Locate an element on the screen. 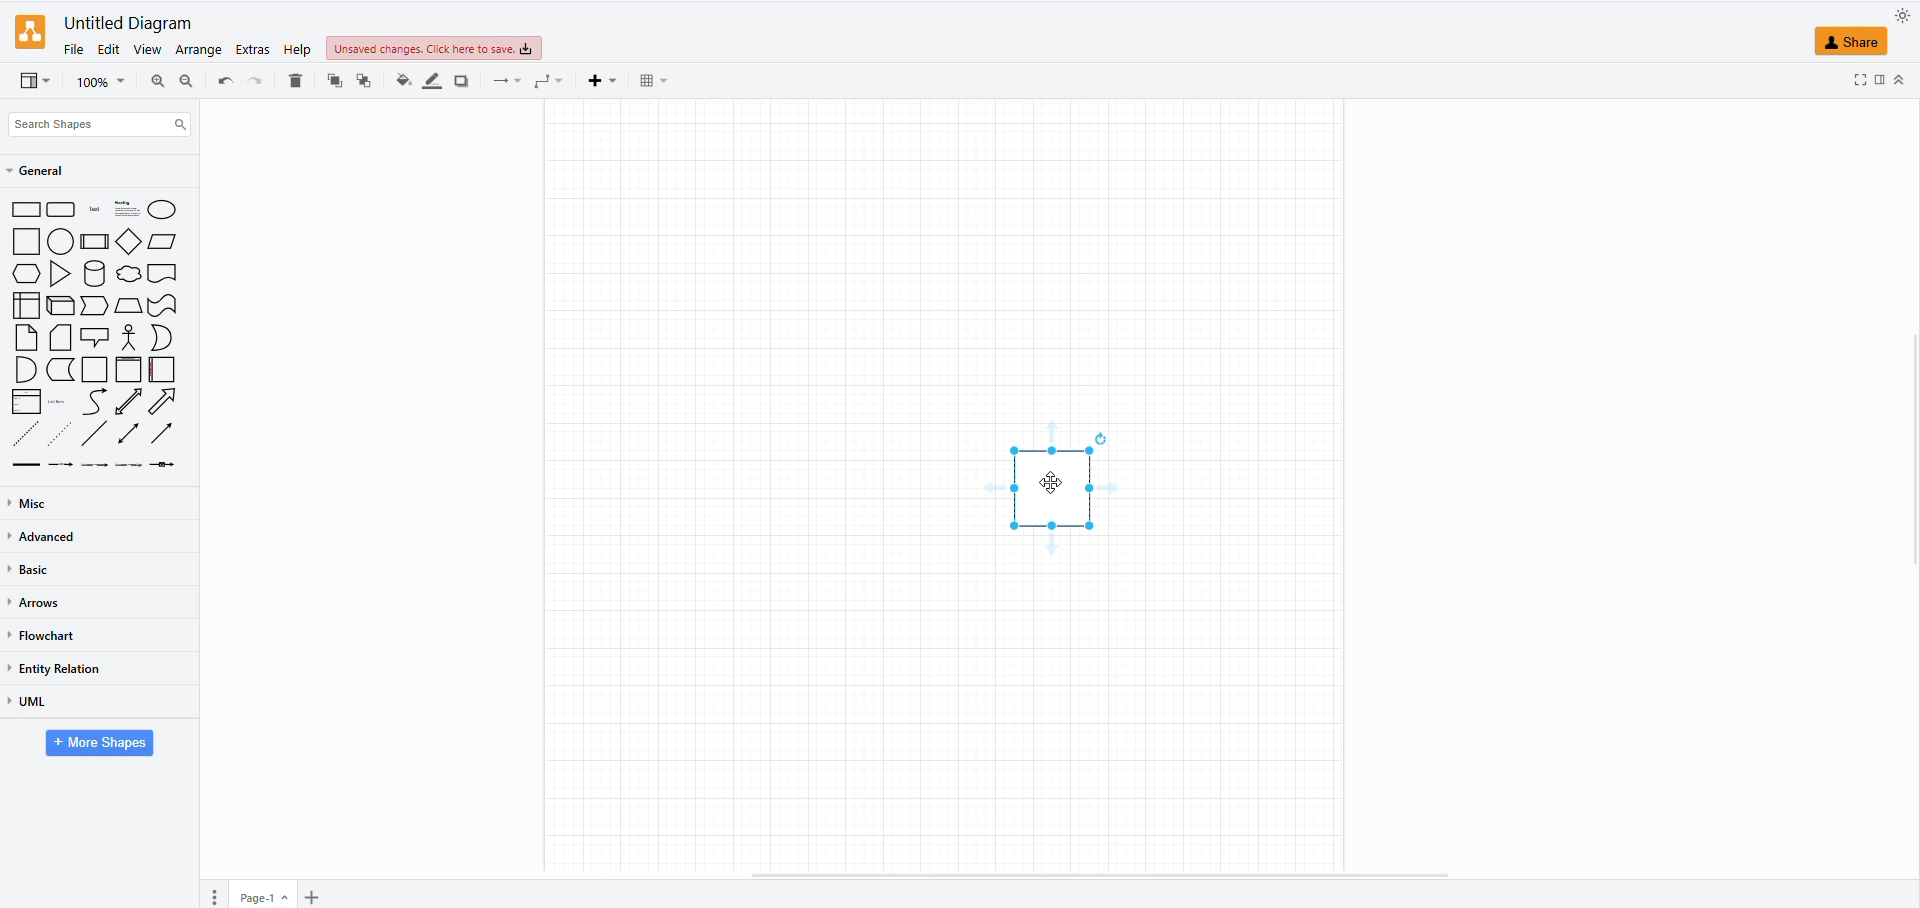 The image size is (1920, 908). actor is located at coordinates (129, 337).